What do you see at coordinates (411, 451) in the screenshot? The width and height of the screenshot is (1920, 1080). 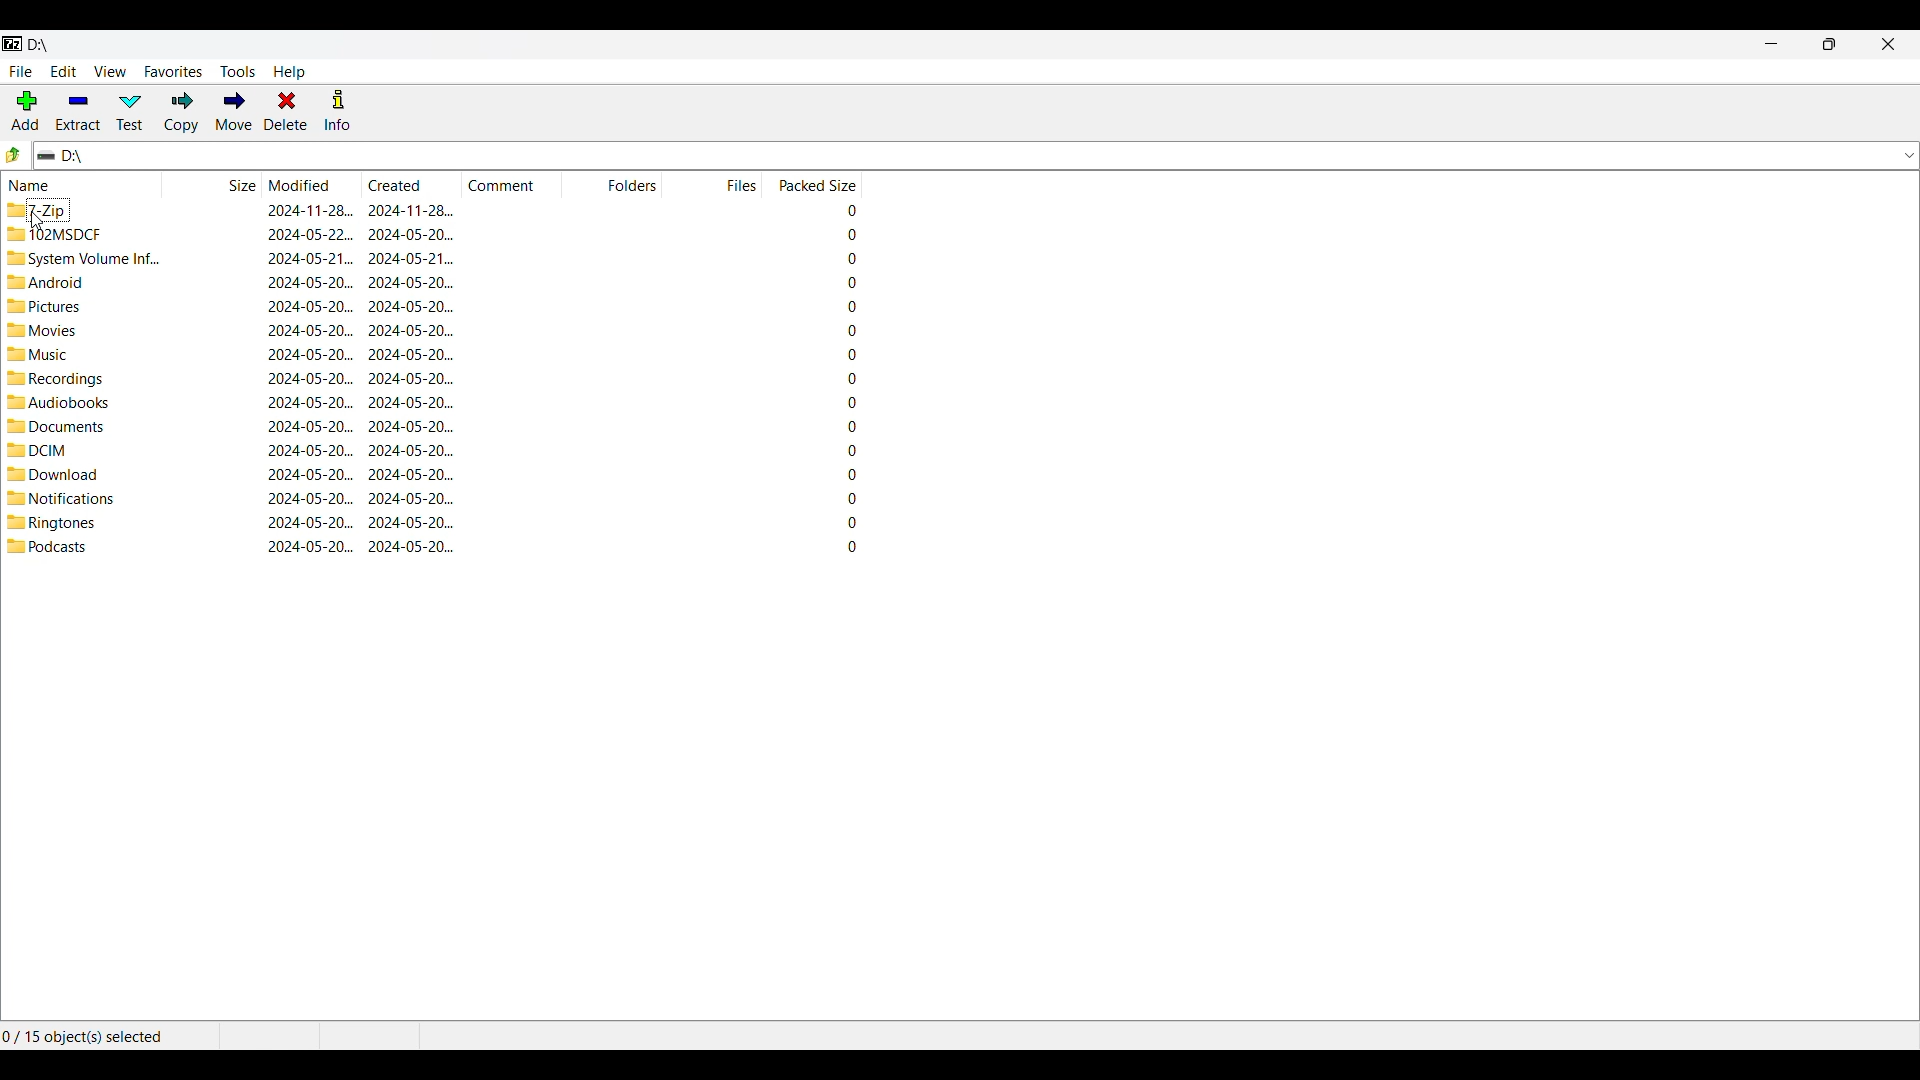 I see `created date & time` at bounding box center [411, 451].